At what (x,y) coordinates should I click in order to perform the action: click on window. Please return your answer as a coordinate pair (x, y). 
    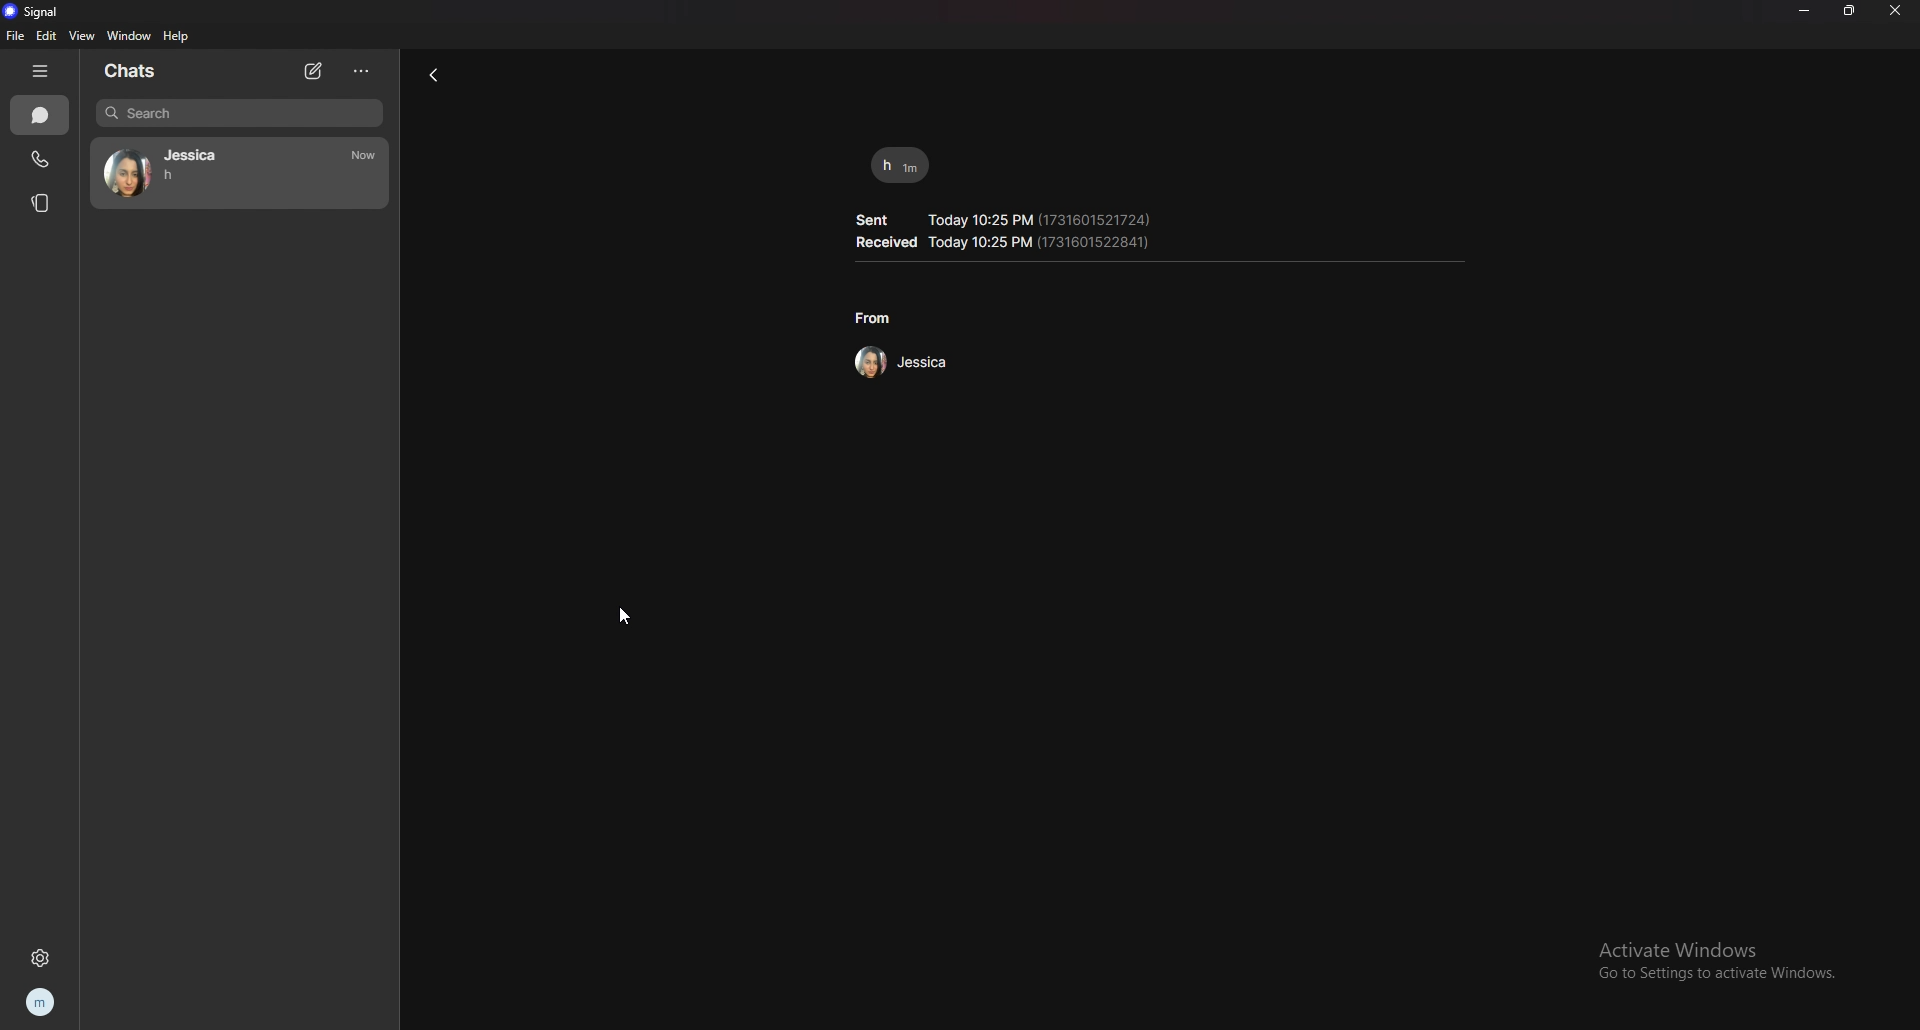
    Looking at the image, I should click on (129, 36).